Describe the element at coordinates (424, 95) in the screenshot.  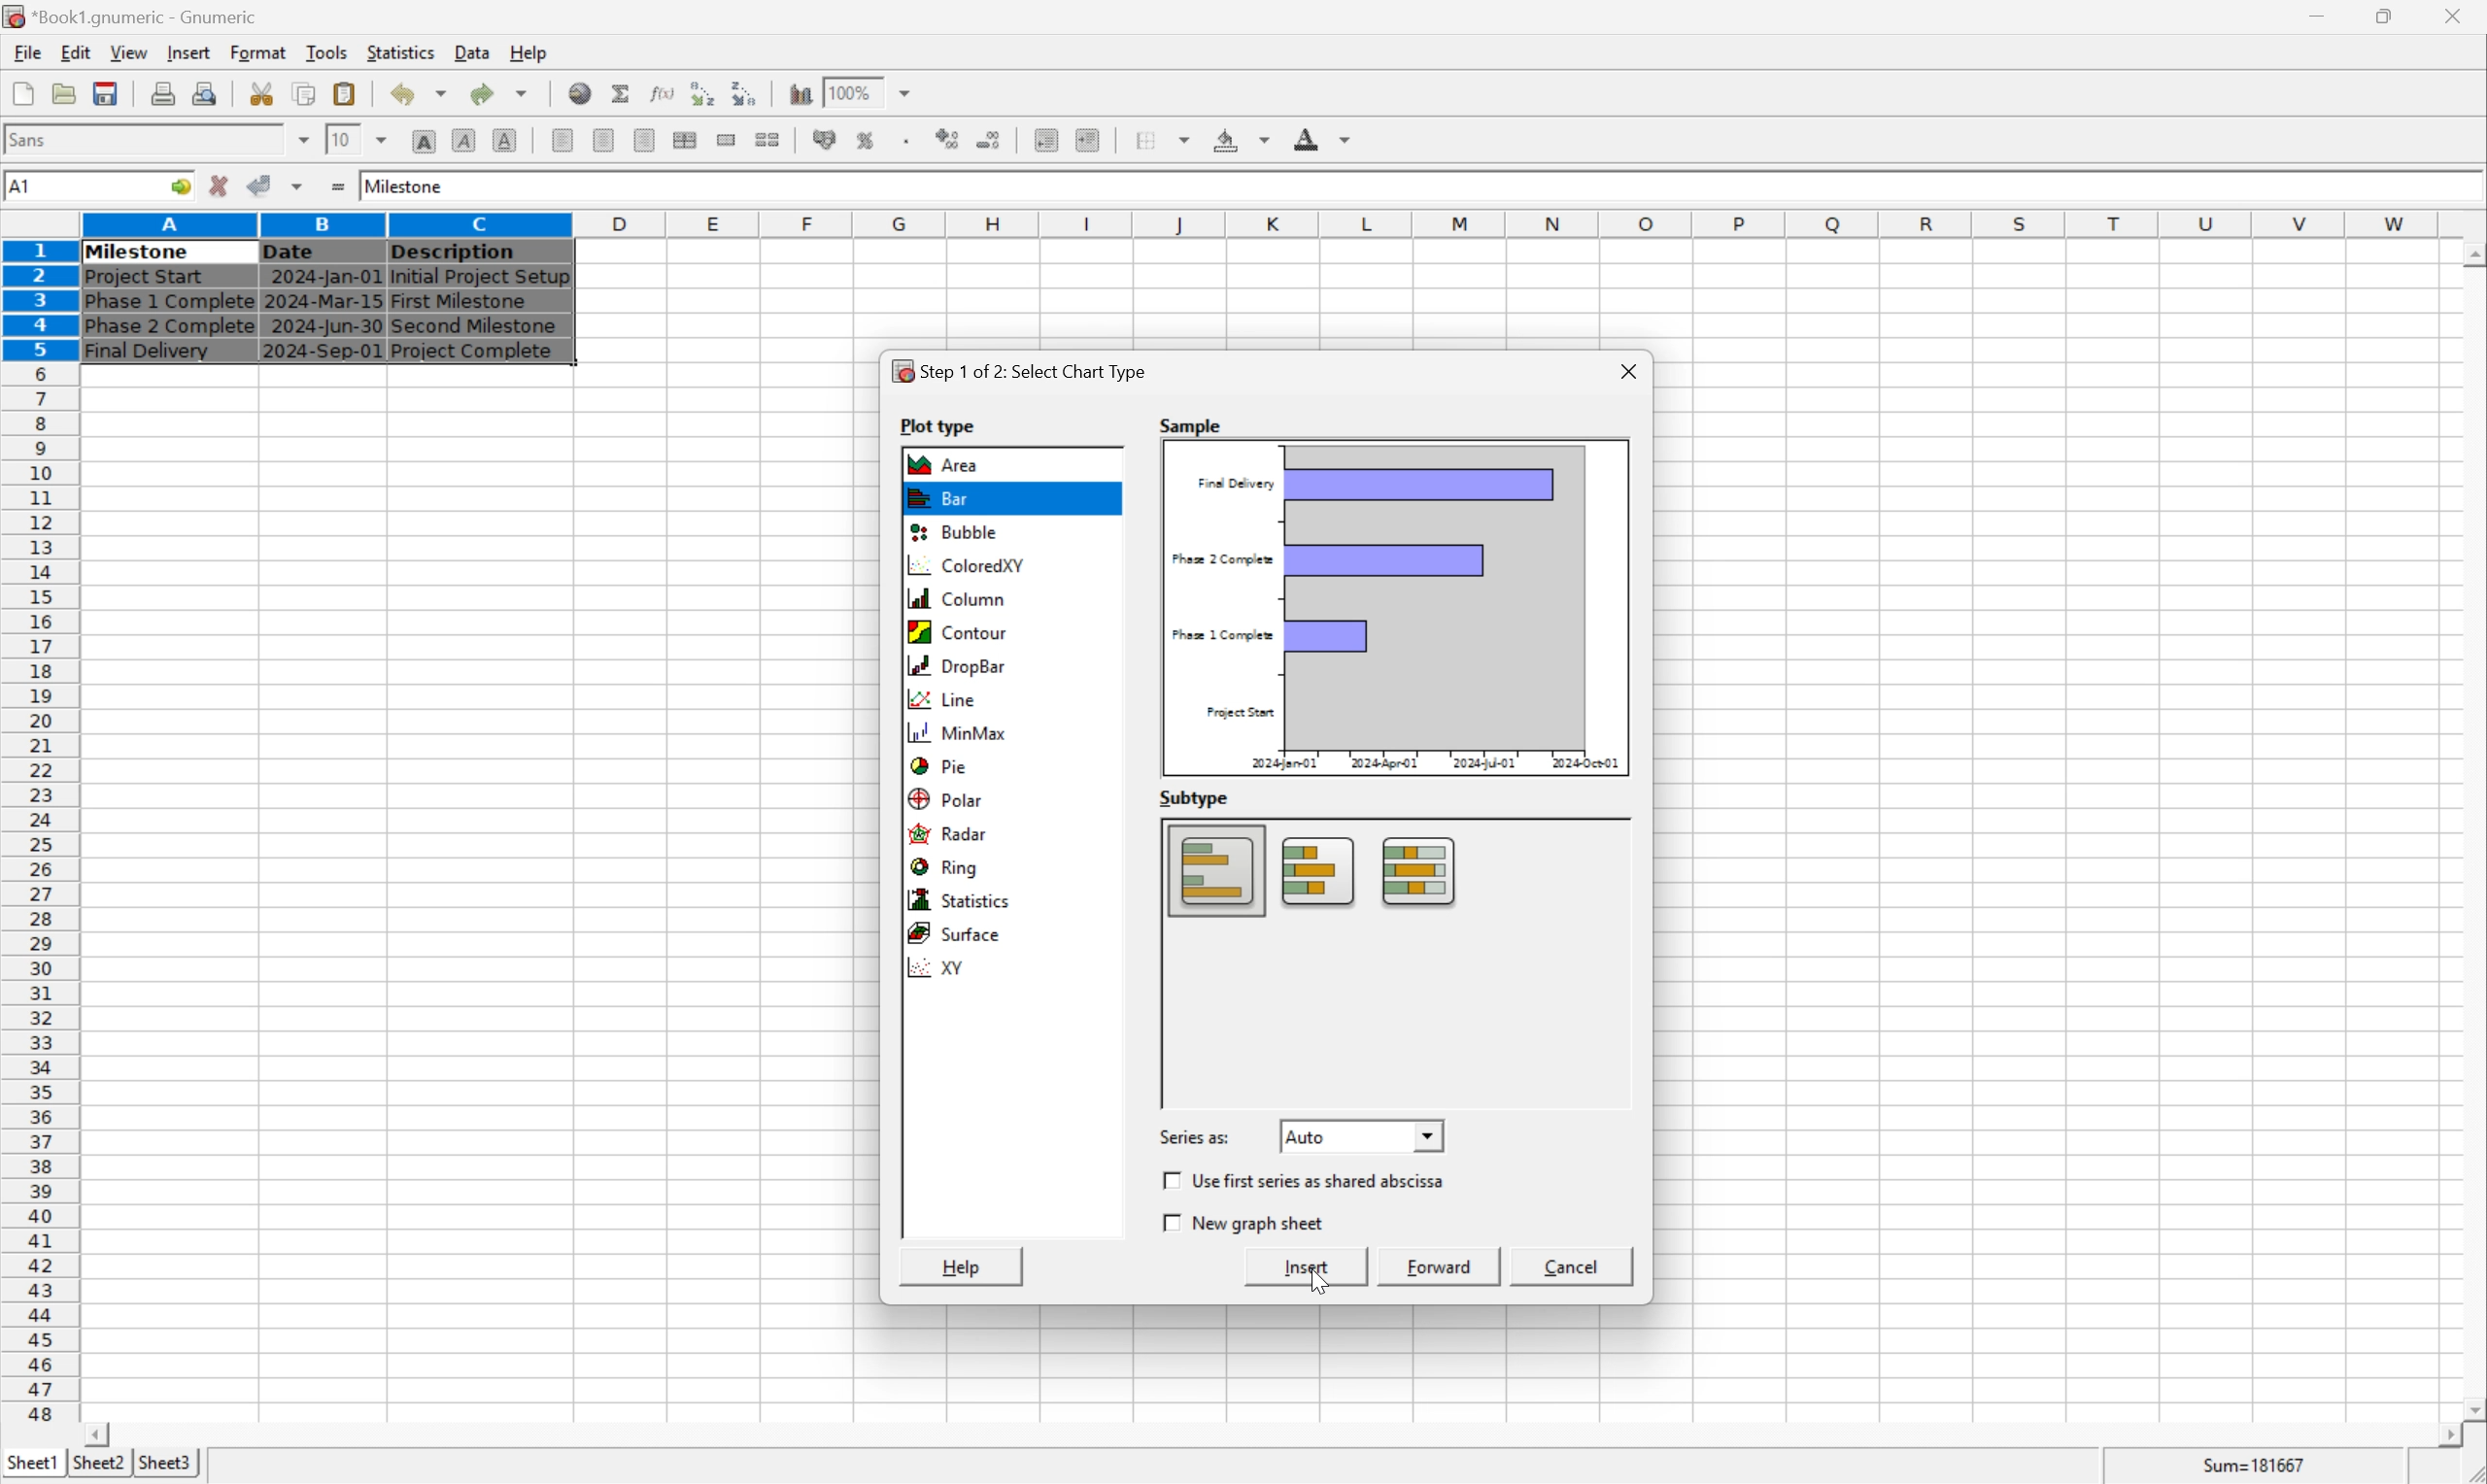
I see `undo` at that location.